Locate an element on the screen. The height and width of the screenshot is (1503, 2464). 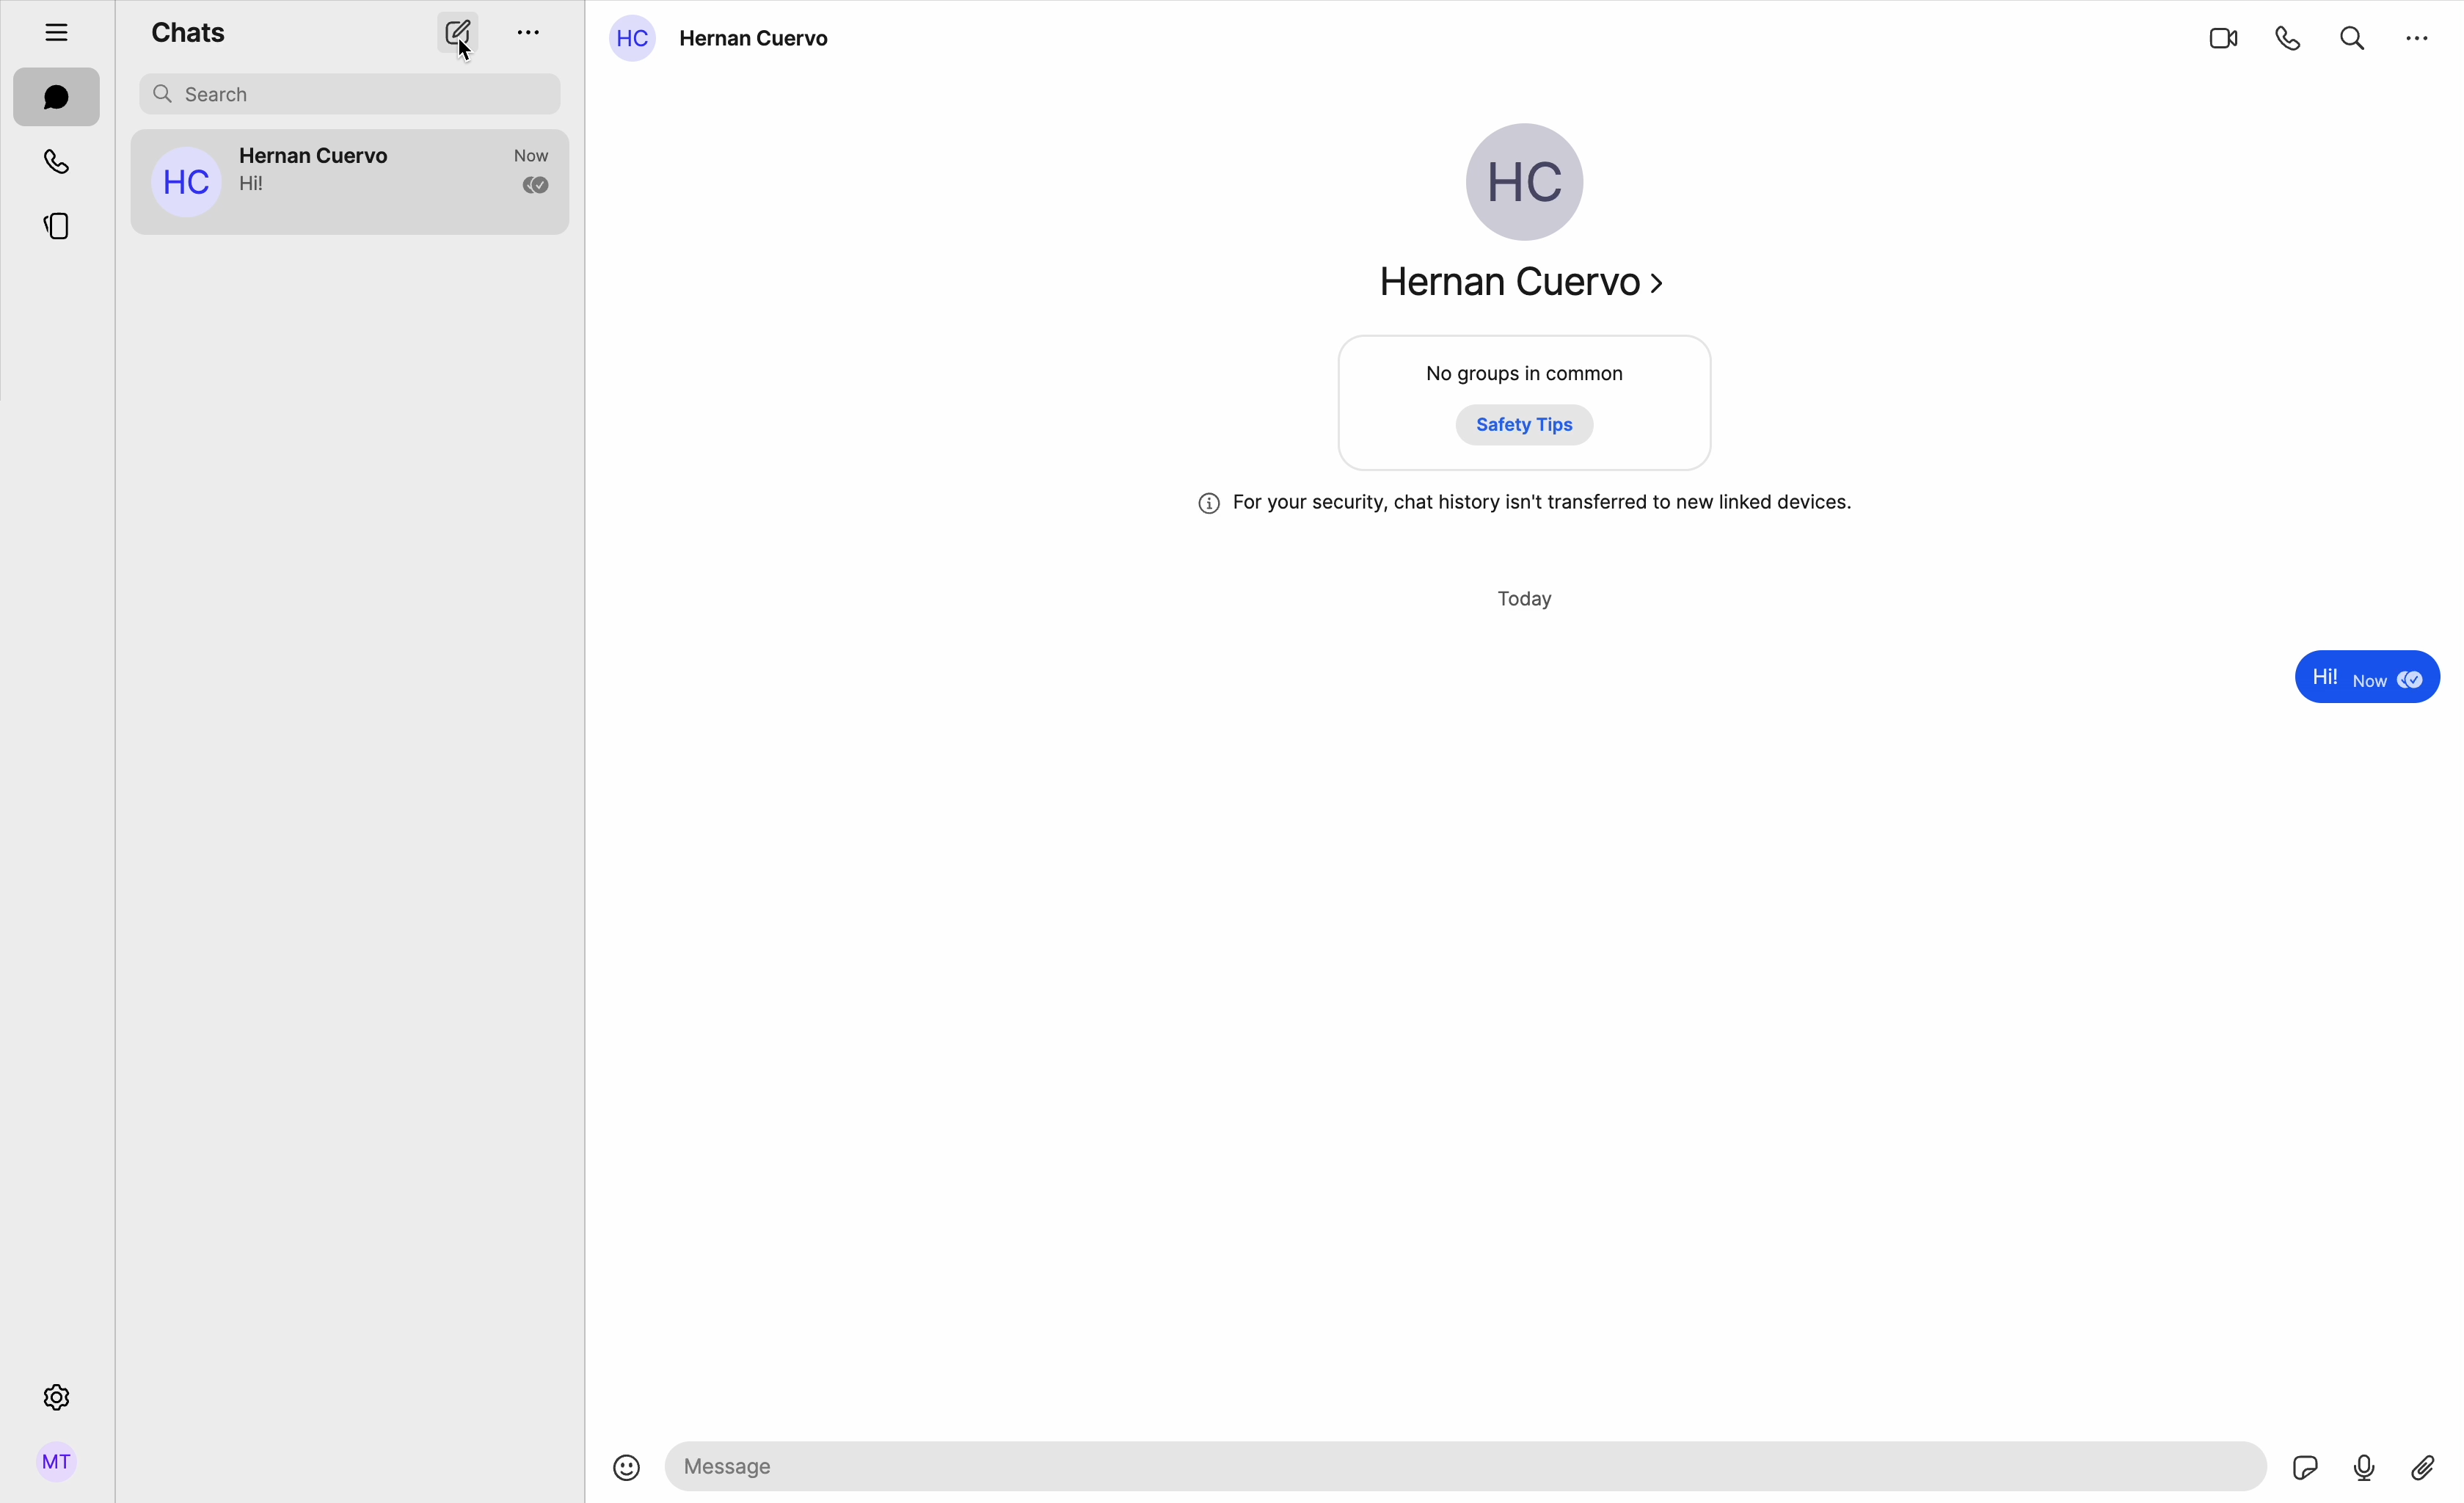
settings is located at coordinates (54, 1396).